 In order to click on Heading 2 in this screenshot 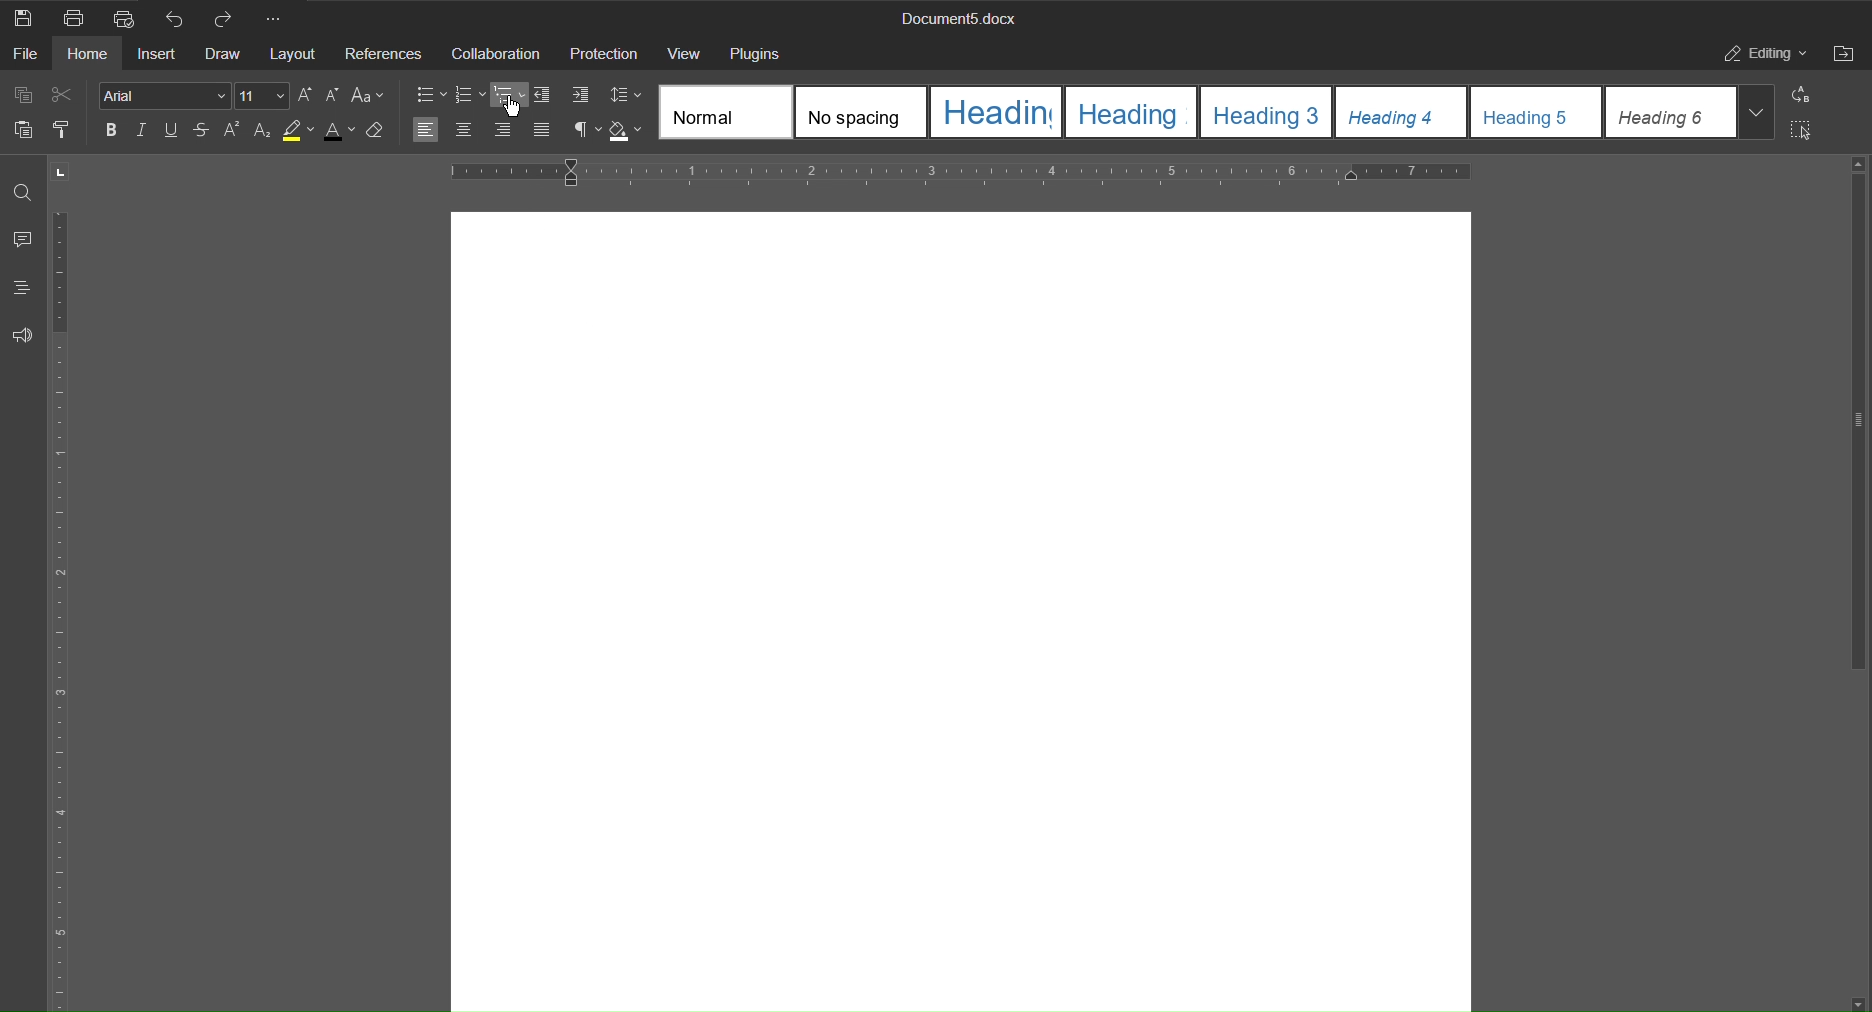, I will do `click(1134, 113)`.